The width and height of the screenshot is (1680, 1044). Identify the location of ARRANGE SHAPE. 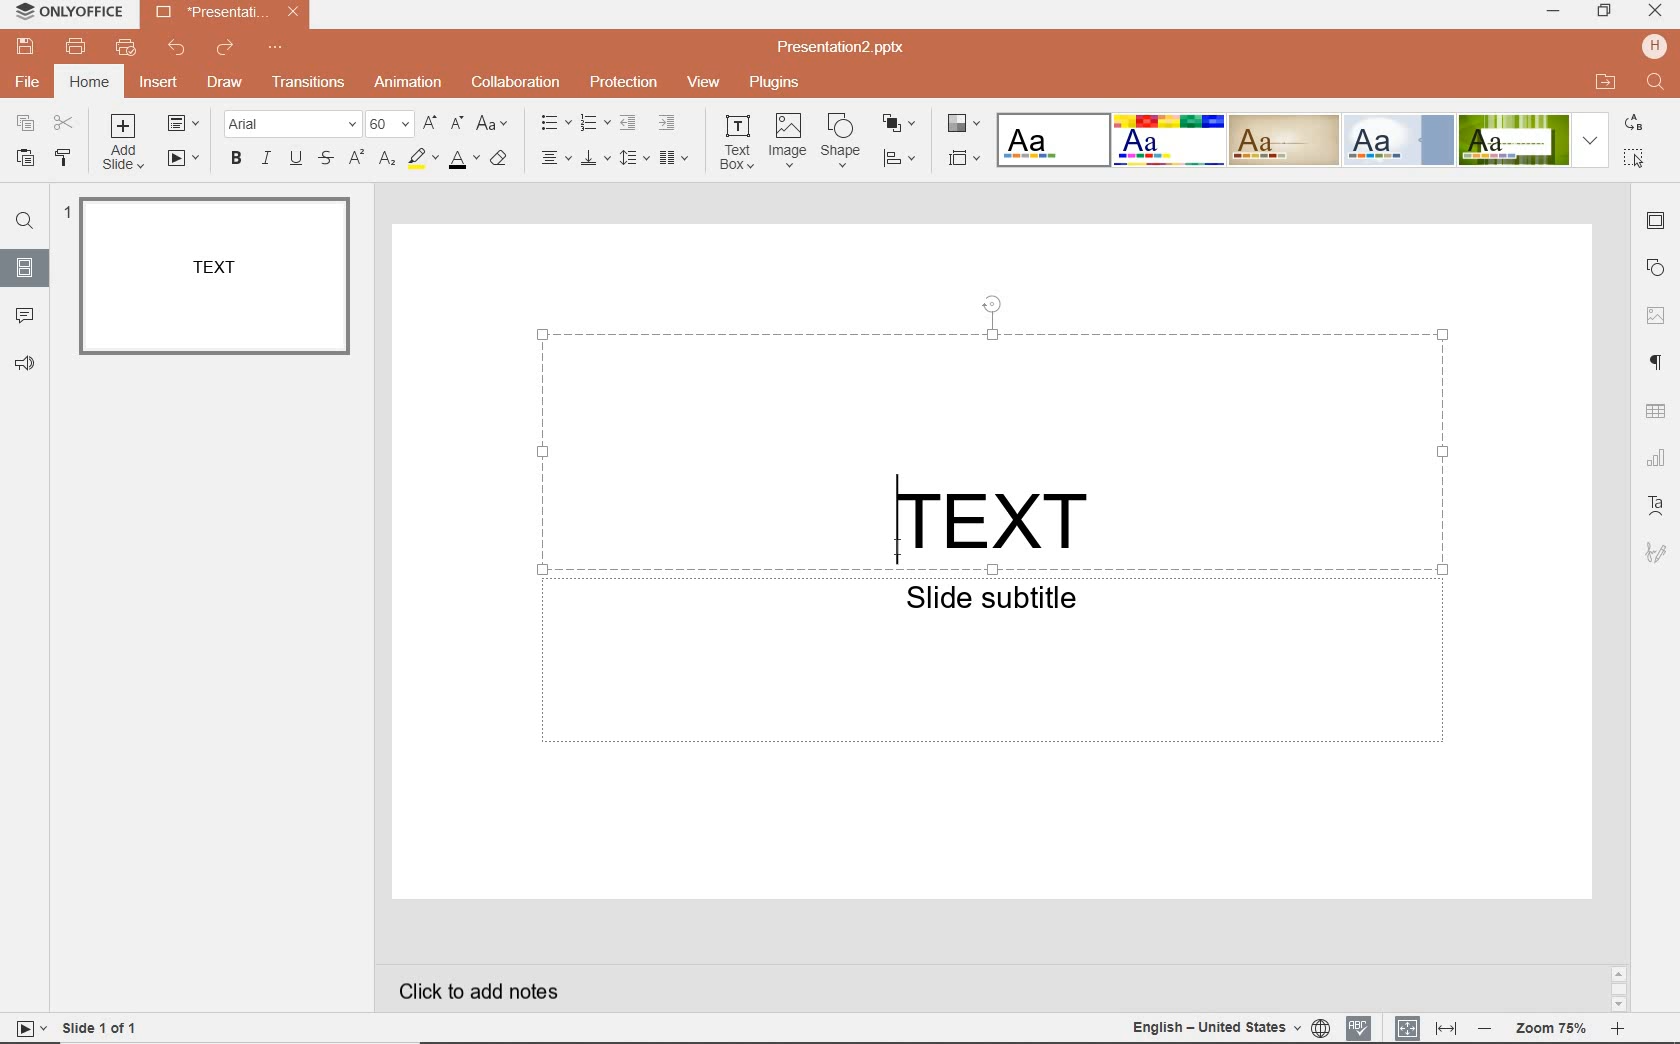
(900, 124).